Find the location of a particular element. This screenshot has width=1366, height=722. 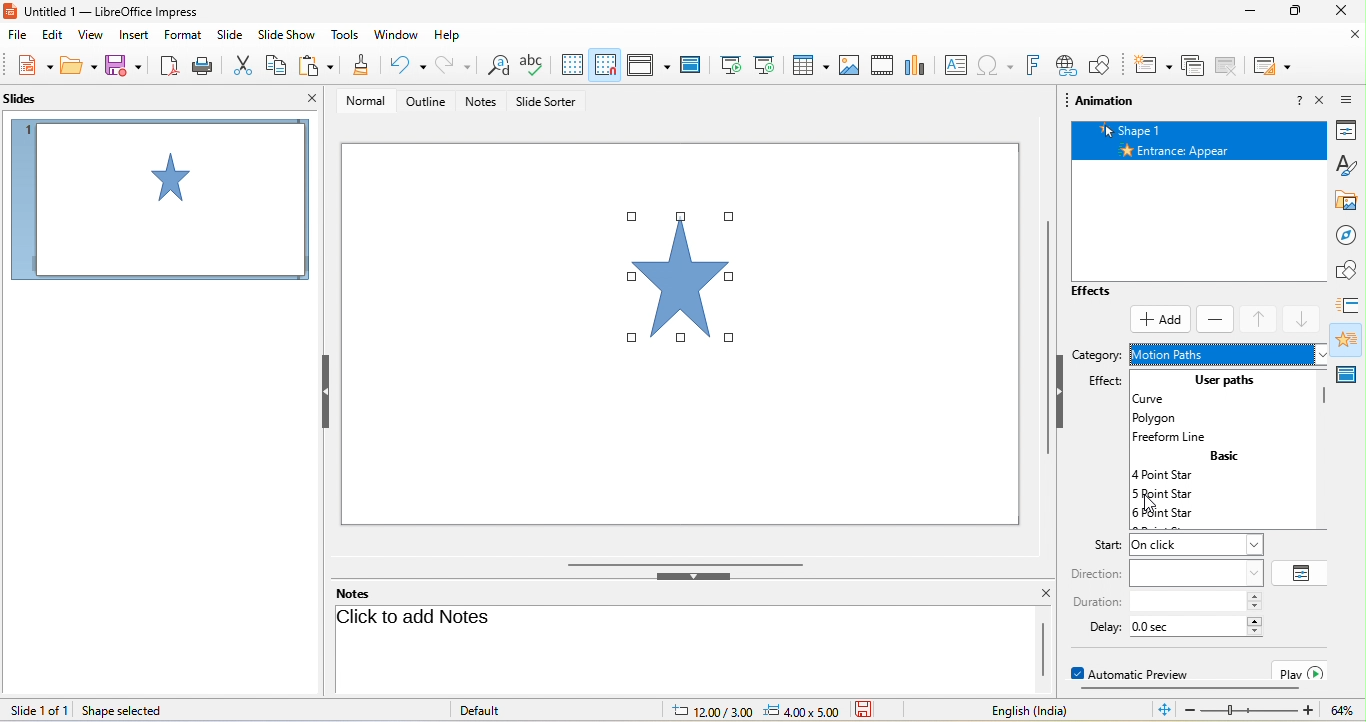

close is located at coordinates (308, 99).